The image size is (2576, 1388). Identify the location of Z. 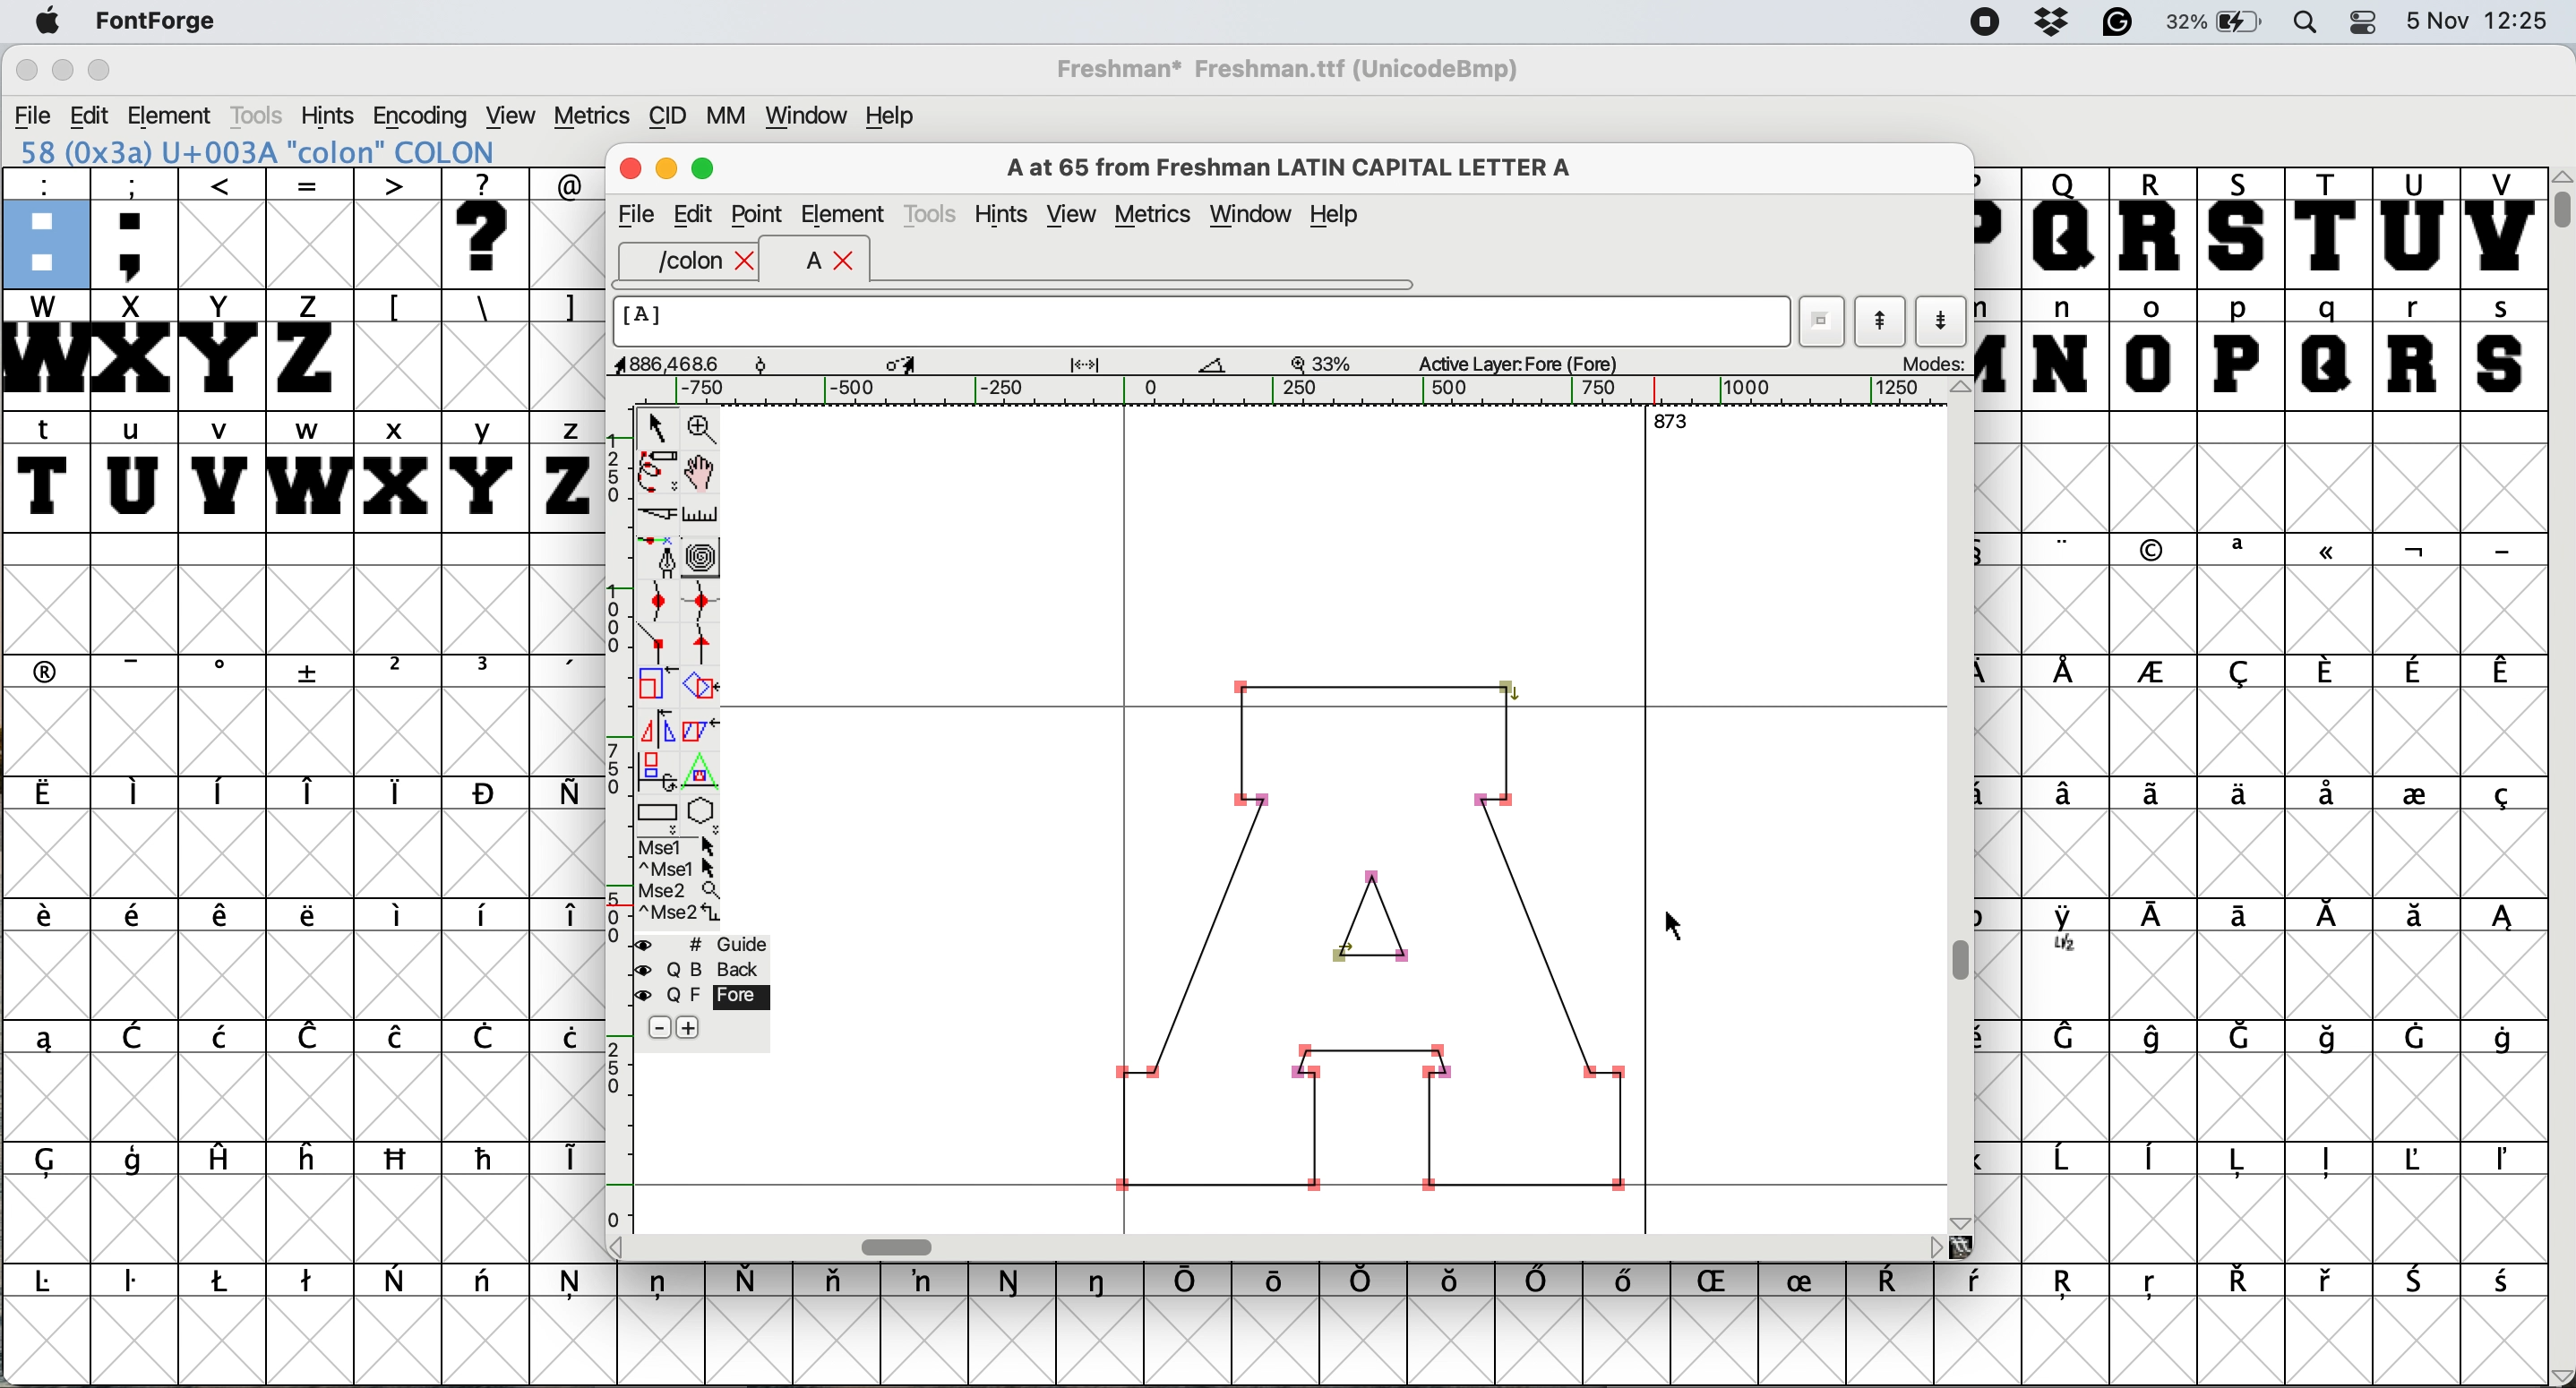
(310, 348).